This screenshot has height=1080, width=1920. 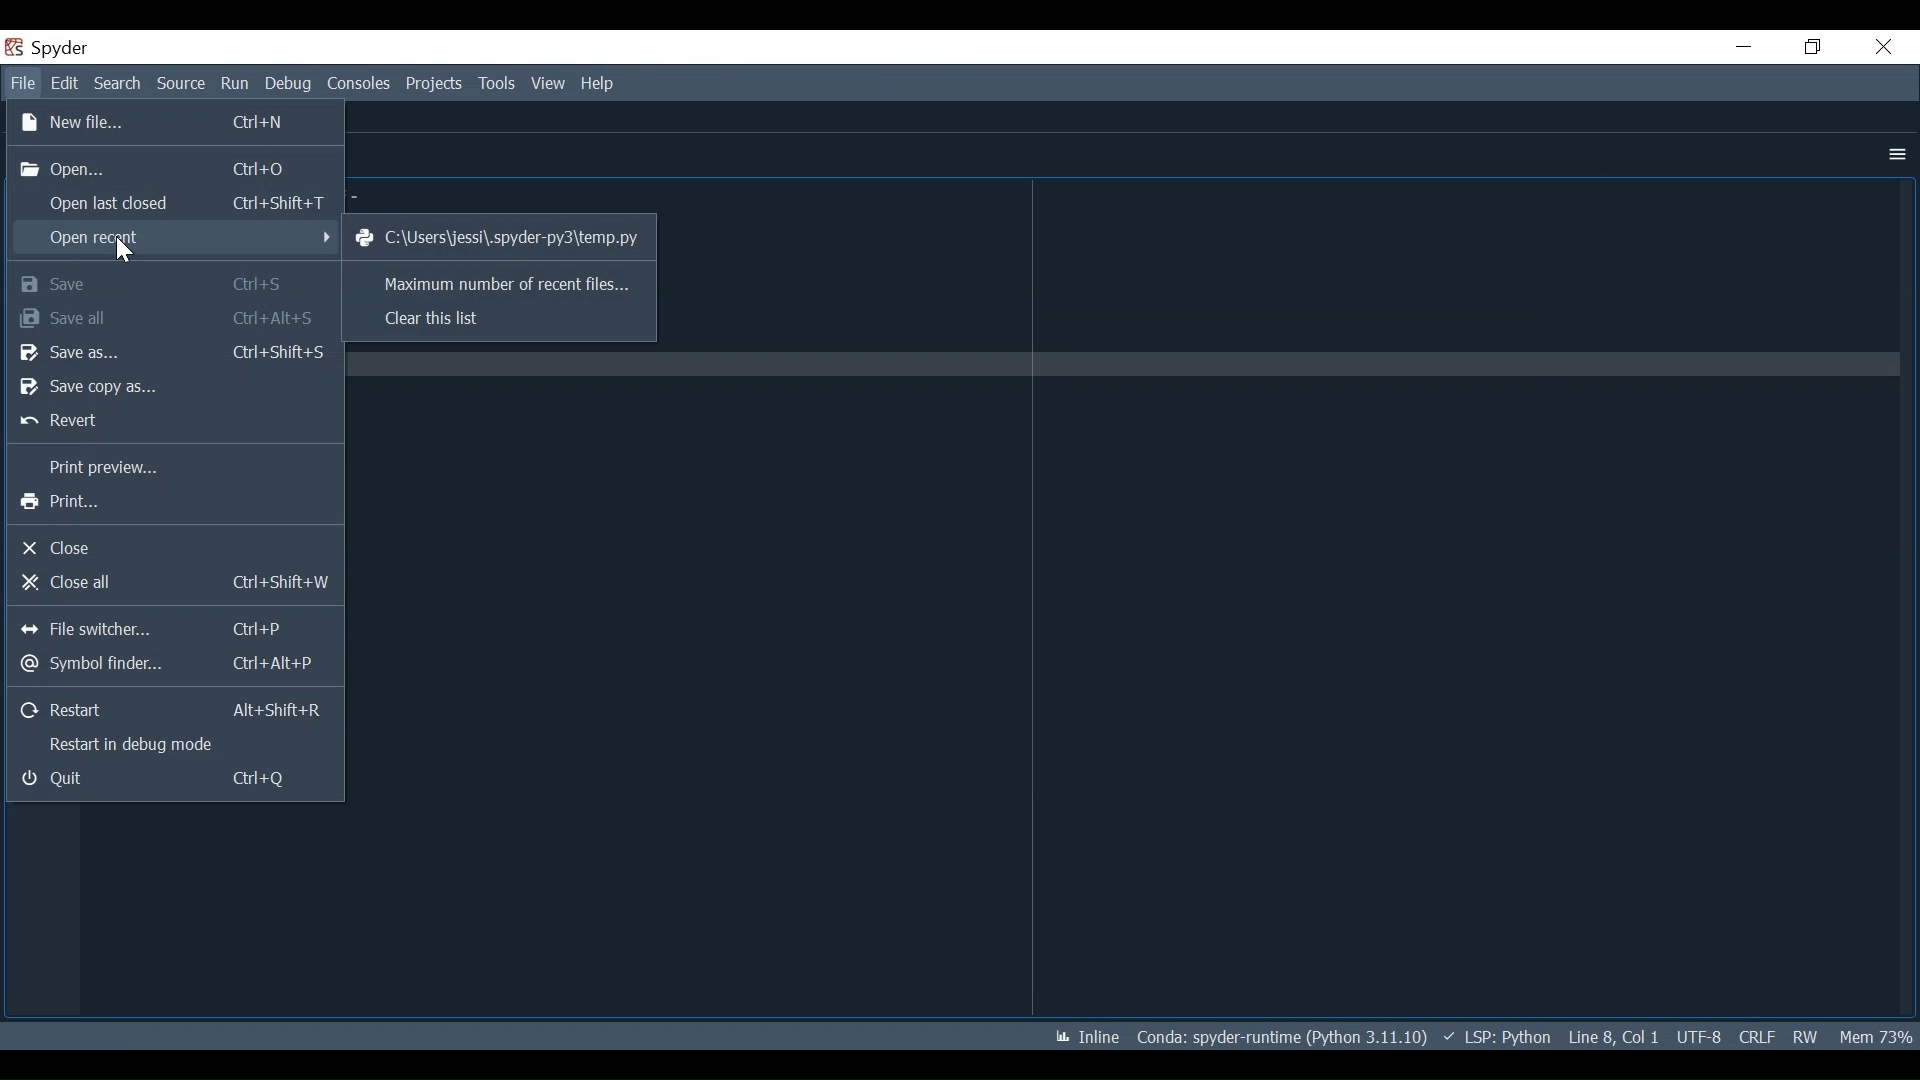 What do you see at coordinates (1611, 1039) in the screenshot?
I see `Line 8, Col 1` at bounding box center [1611, 1039].